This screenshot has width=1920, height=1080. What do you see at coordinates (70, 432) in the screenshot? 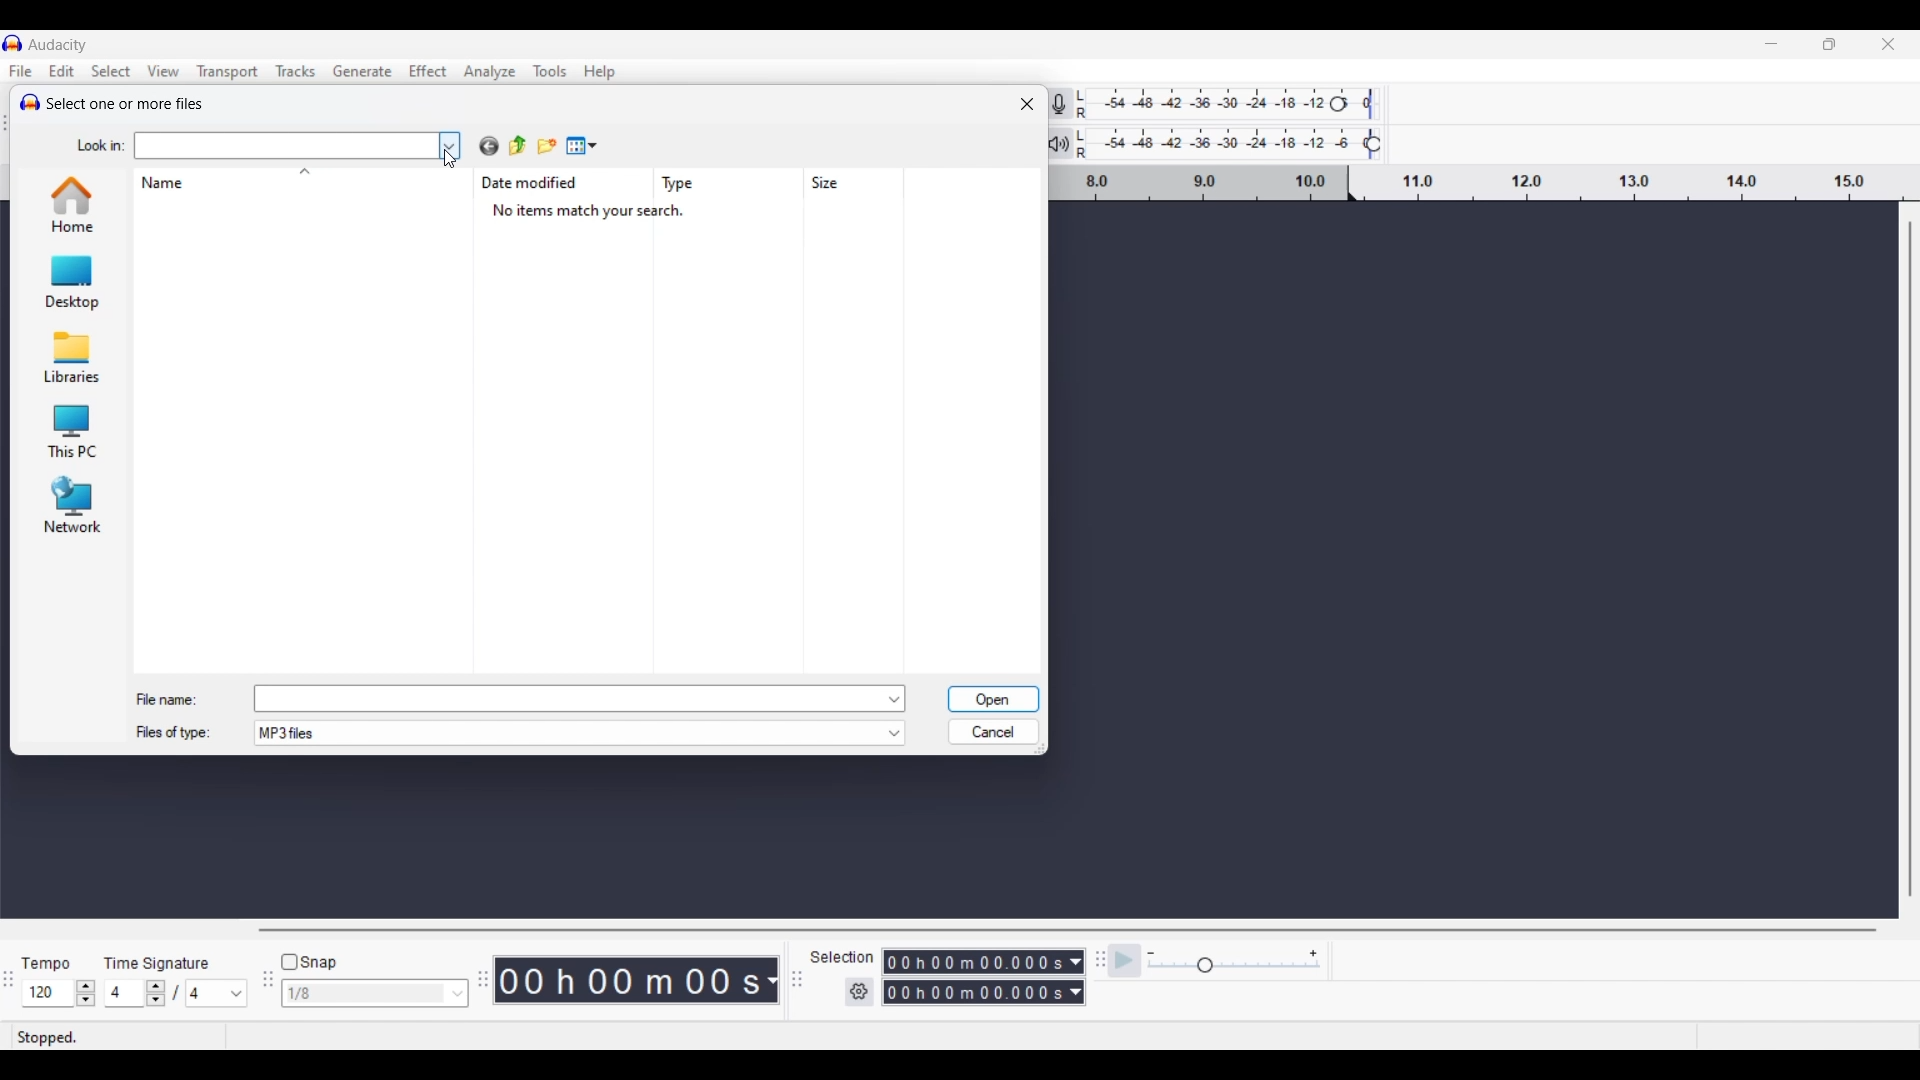
I see `Tis PC folder` at bounding box center [70, 432].